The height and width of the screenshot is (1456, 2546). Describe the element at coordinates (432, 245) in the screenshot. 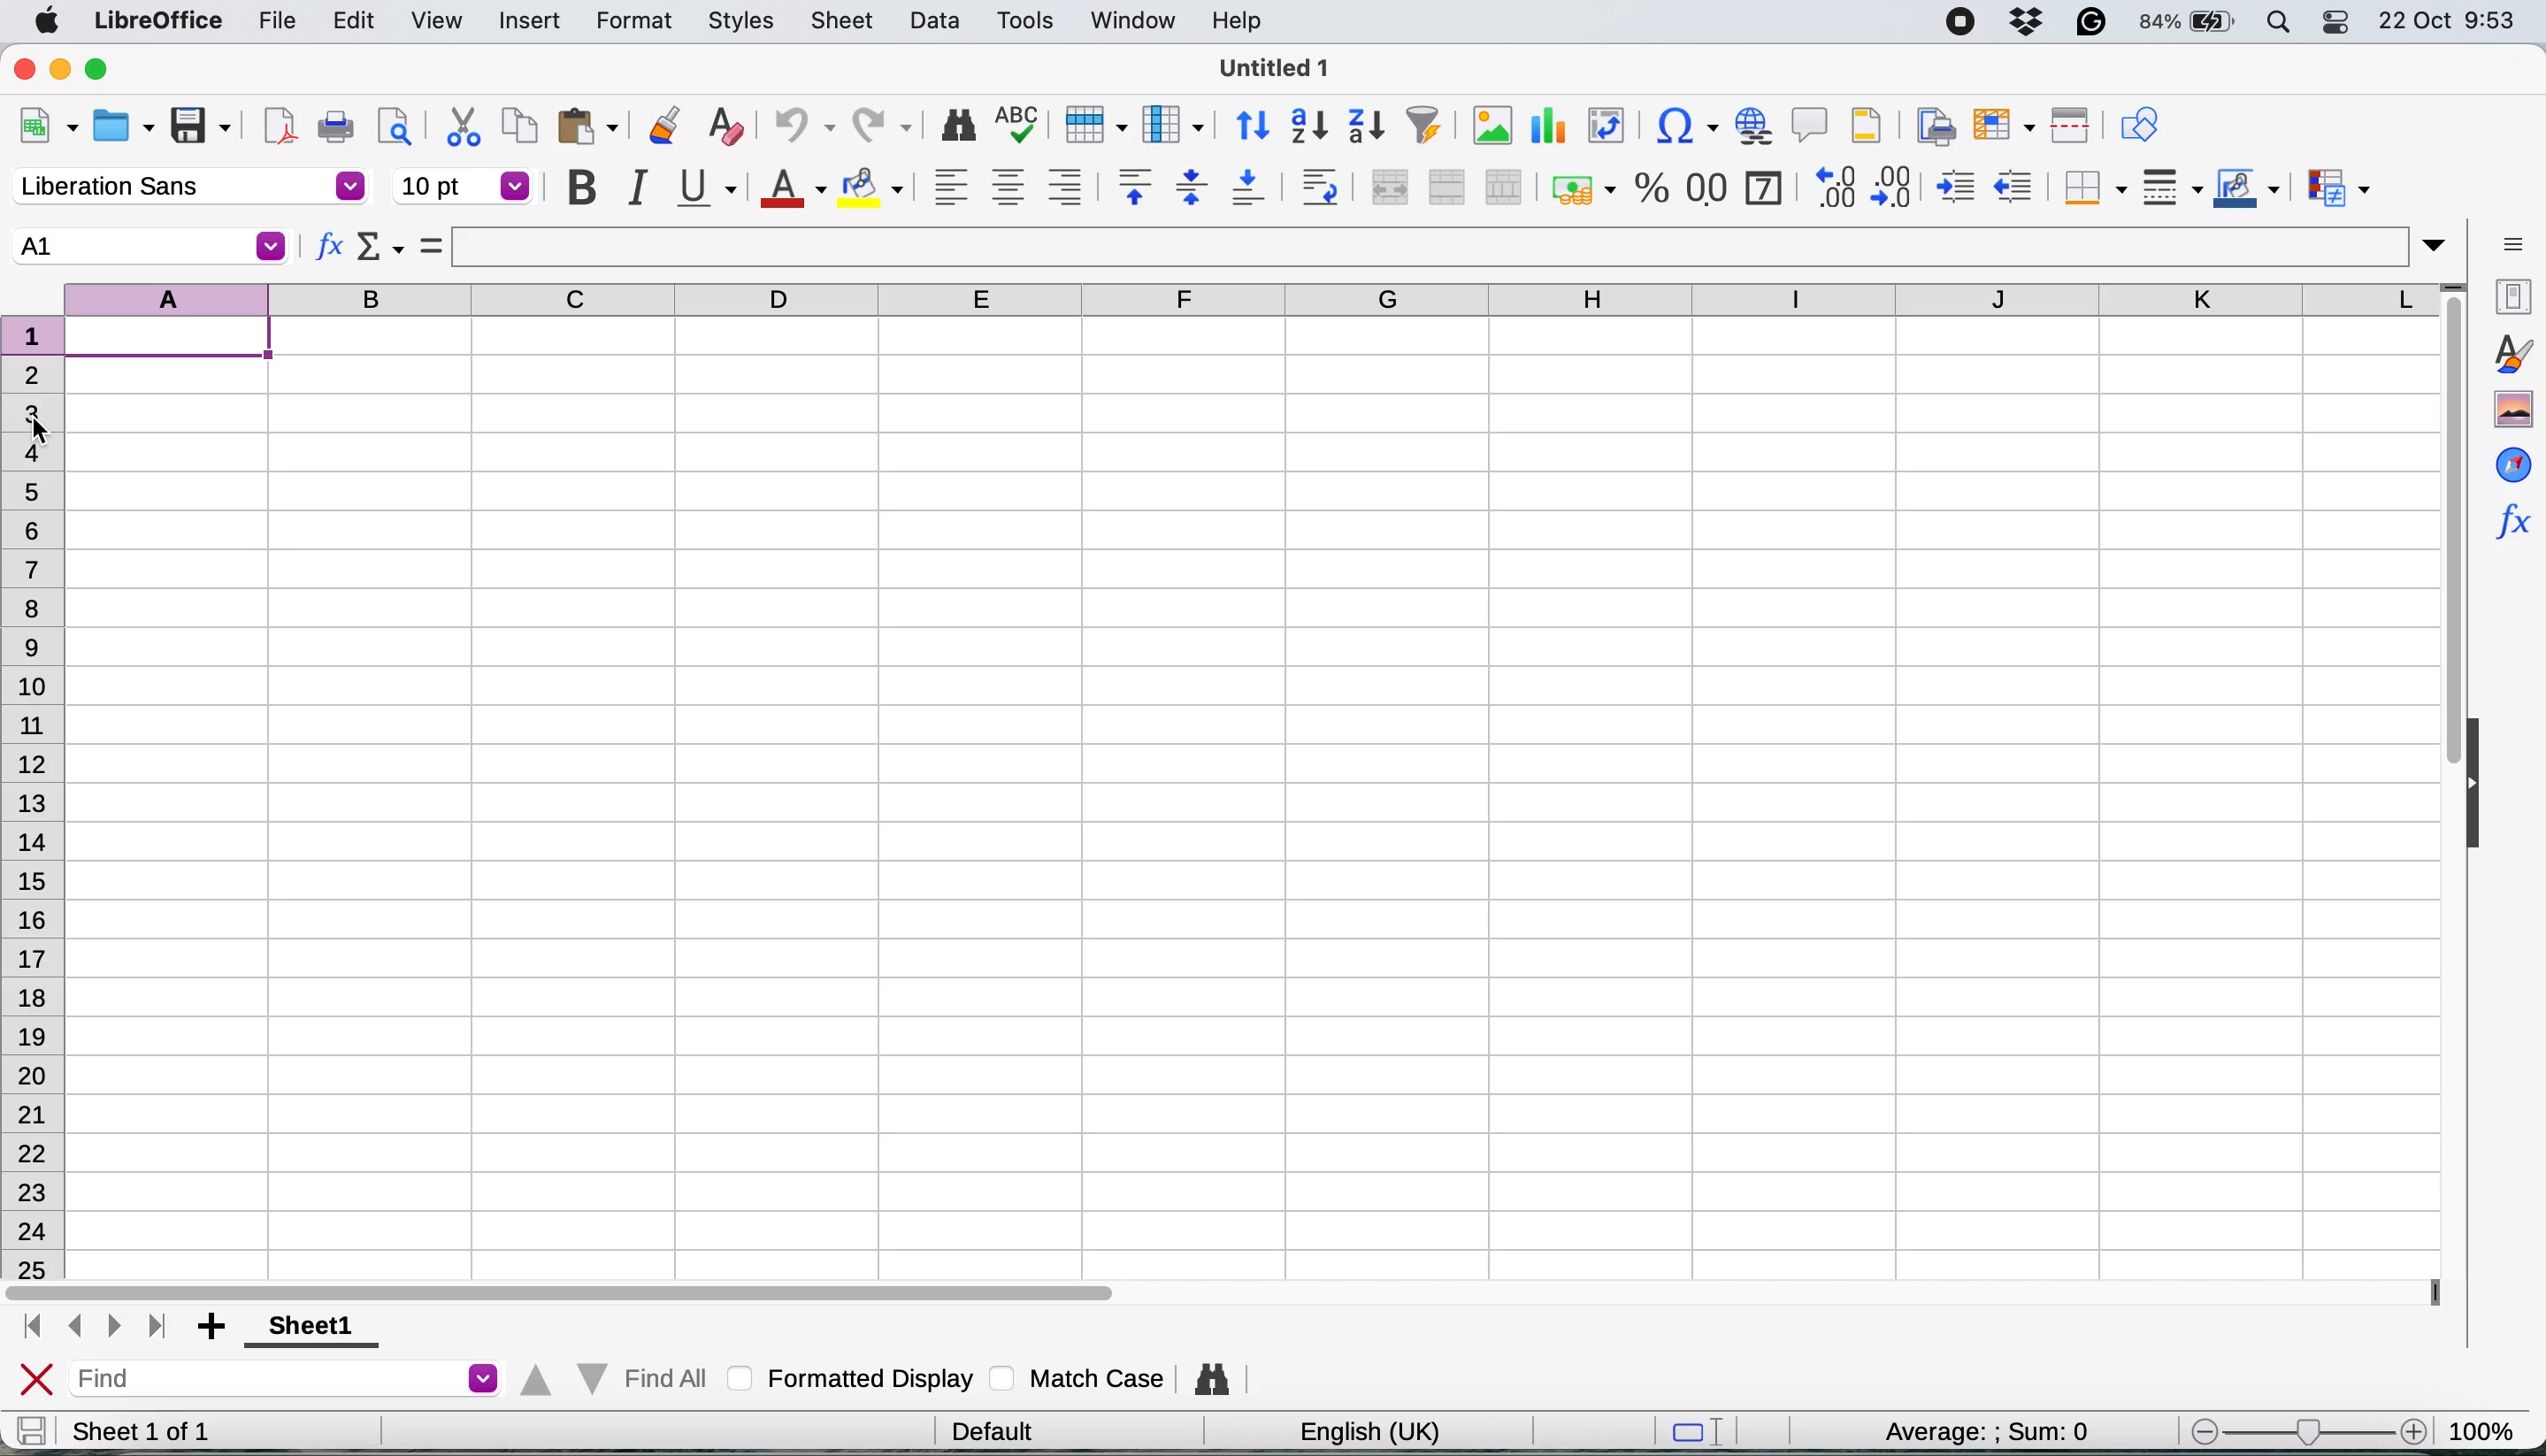

I see `formula ` at that location.